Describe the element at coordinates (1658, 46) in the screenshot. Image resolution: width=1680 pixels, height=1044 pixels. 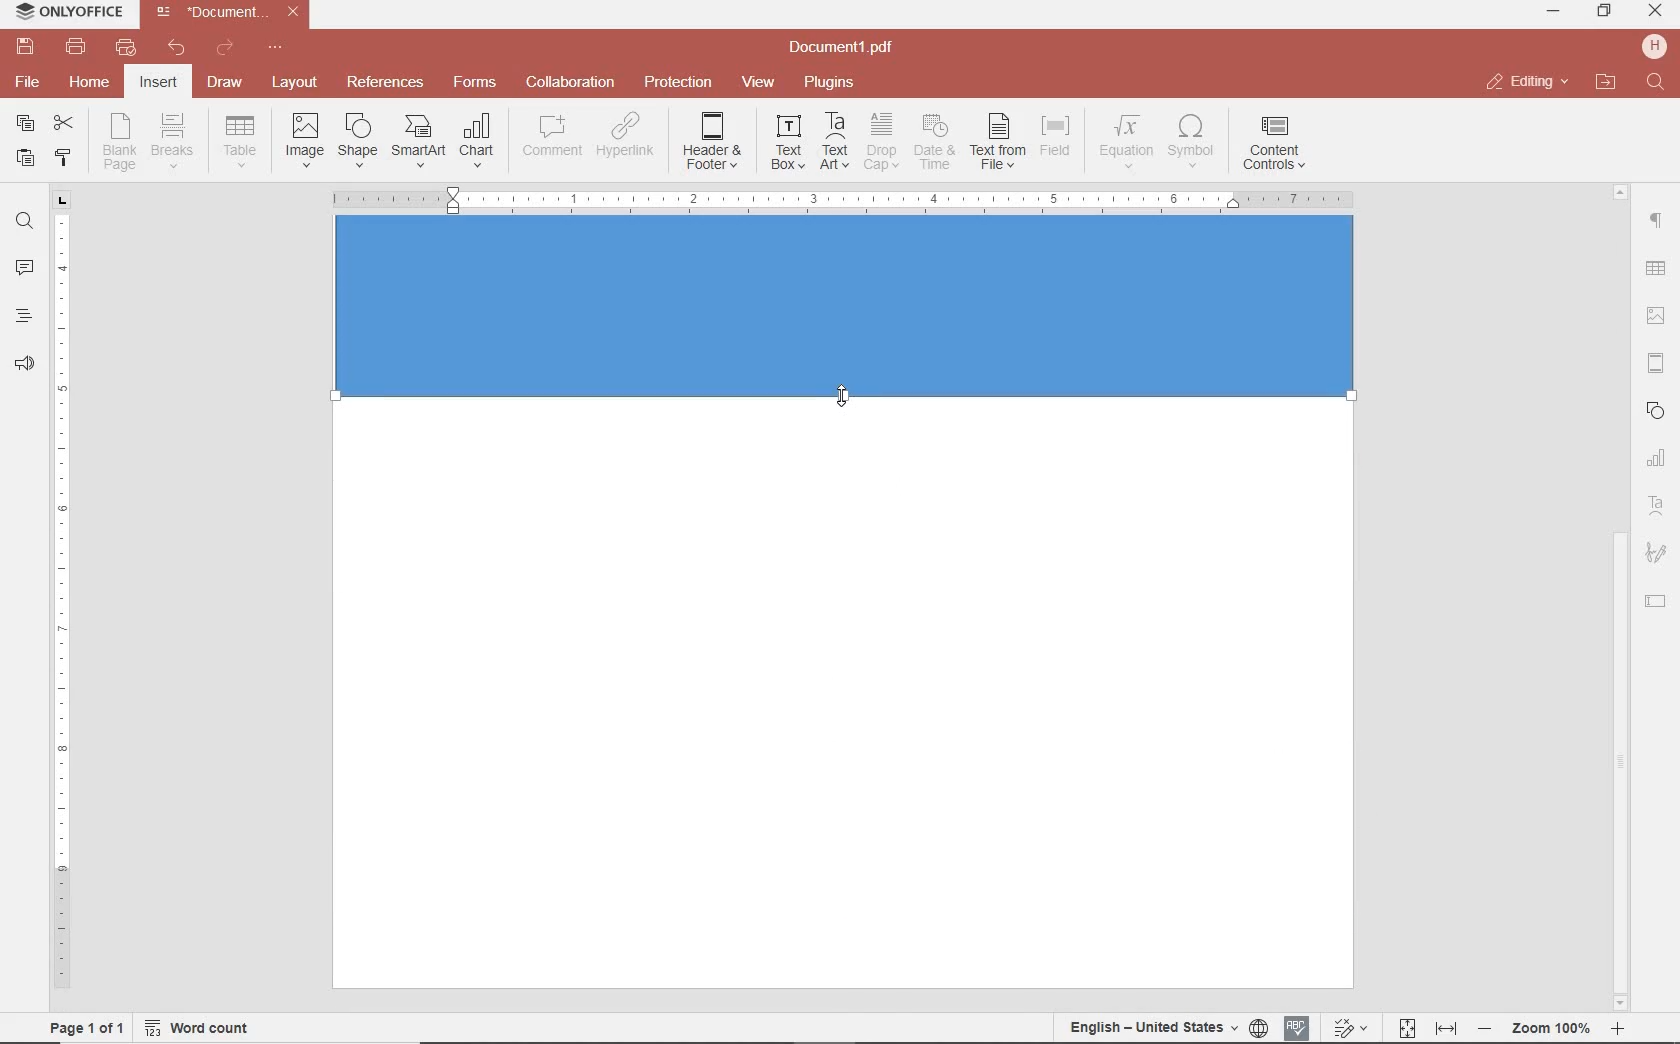
I see `hp` at that location.